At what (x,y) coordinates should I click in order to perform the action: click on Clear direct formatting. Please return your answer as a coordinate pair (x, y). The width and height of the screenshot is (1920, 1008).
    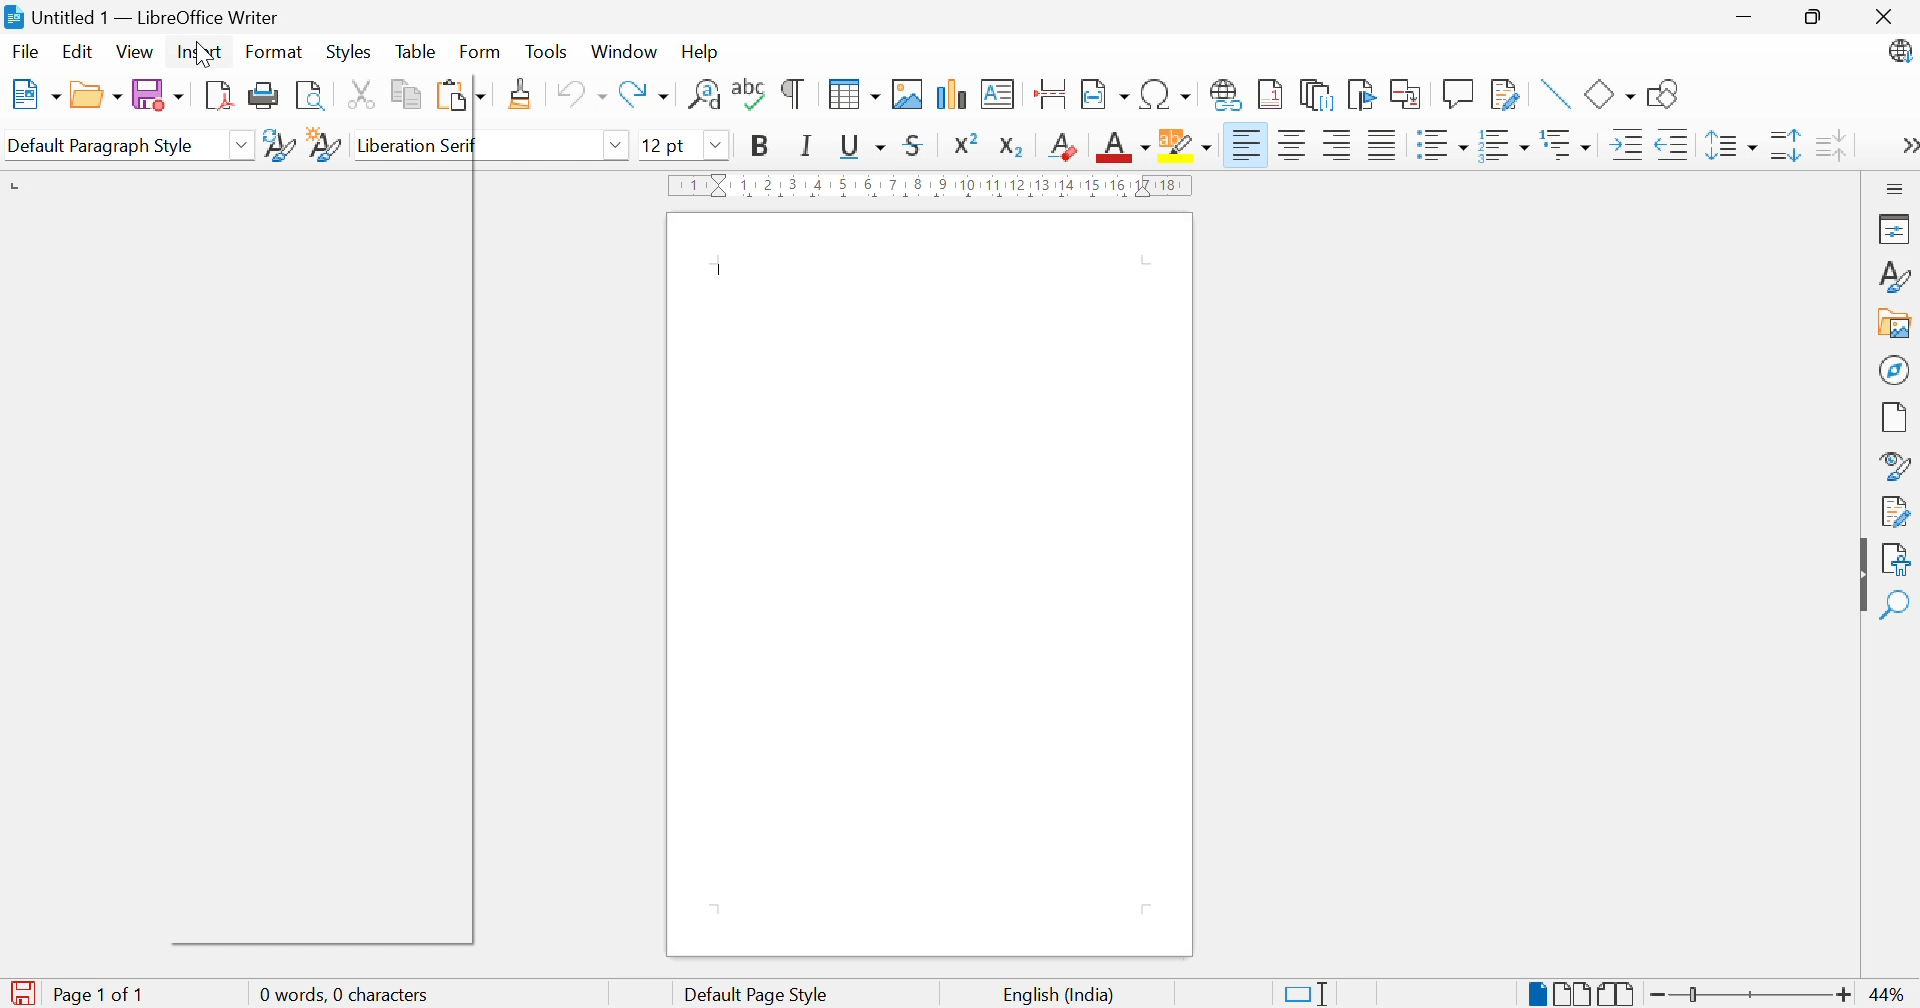
    Looking at the image, I should click on (1060, 146).